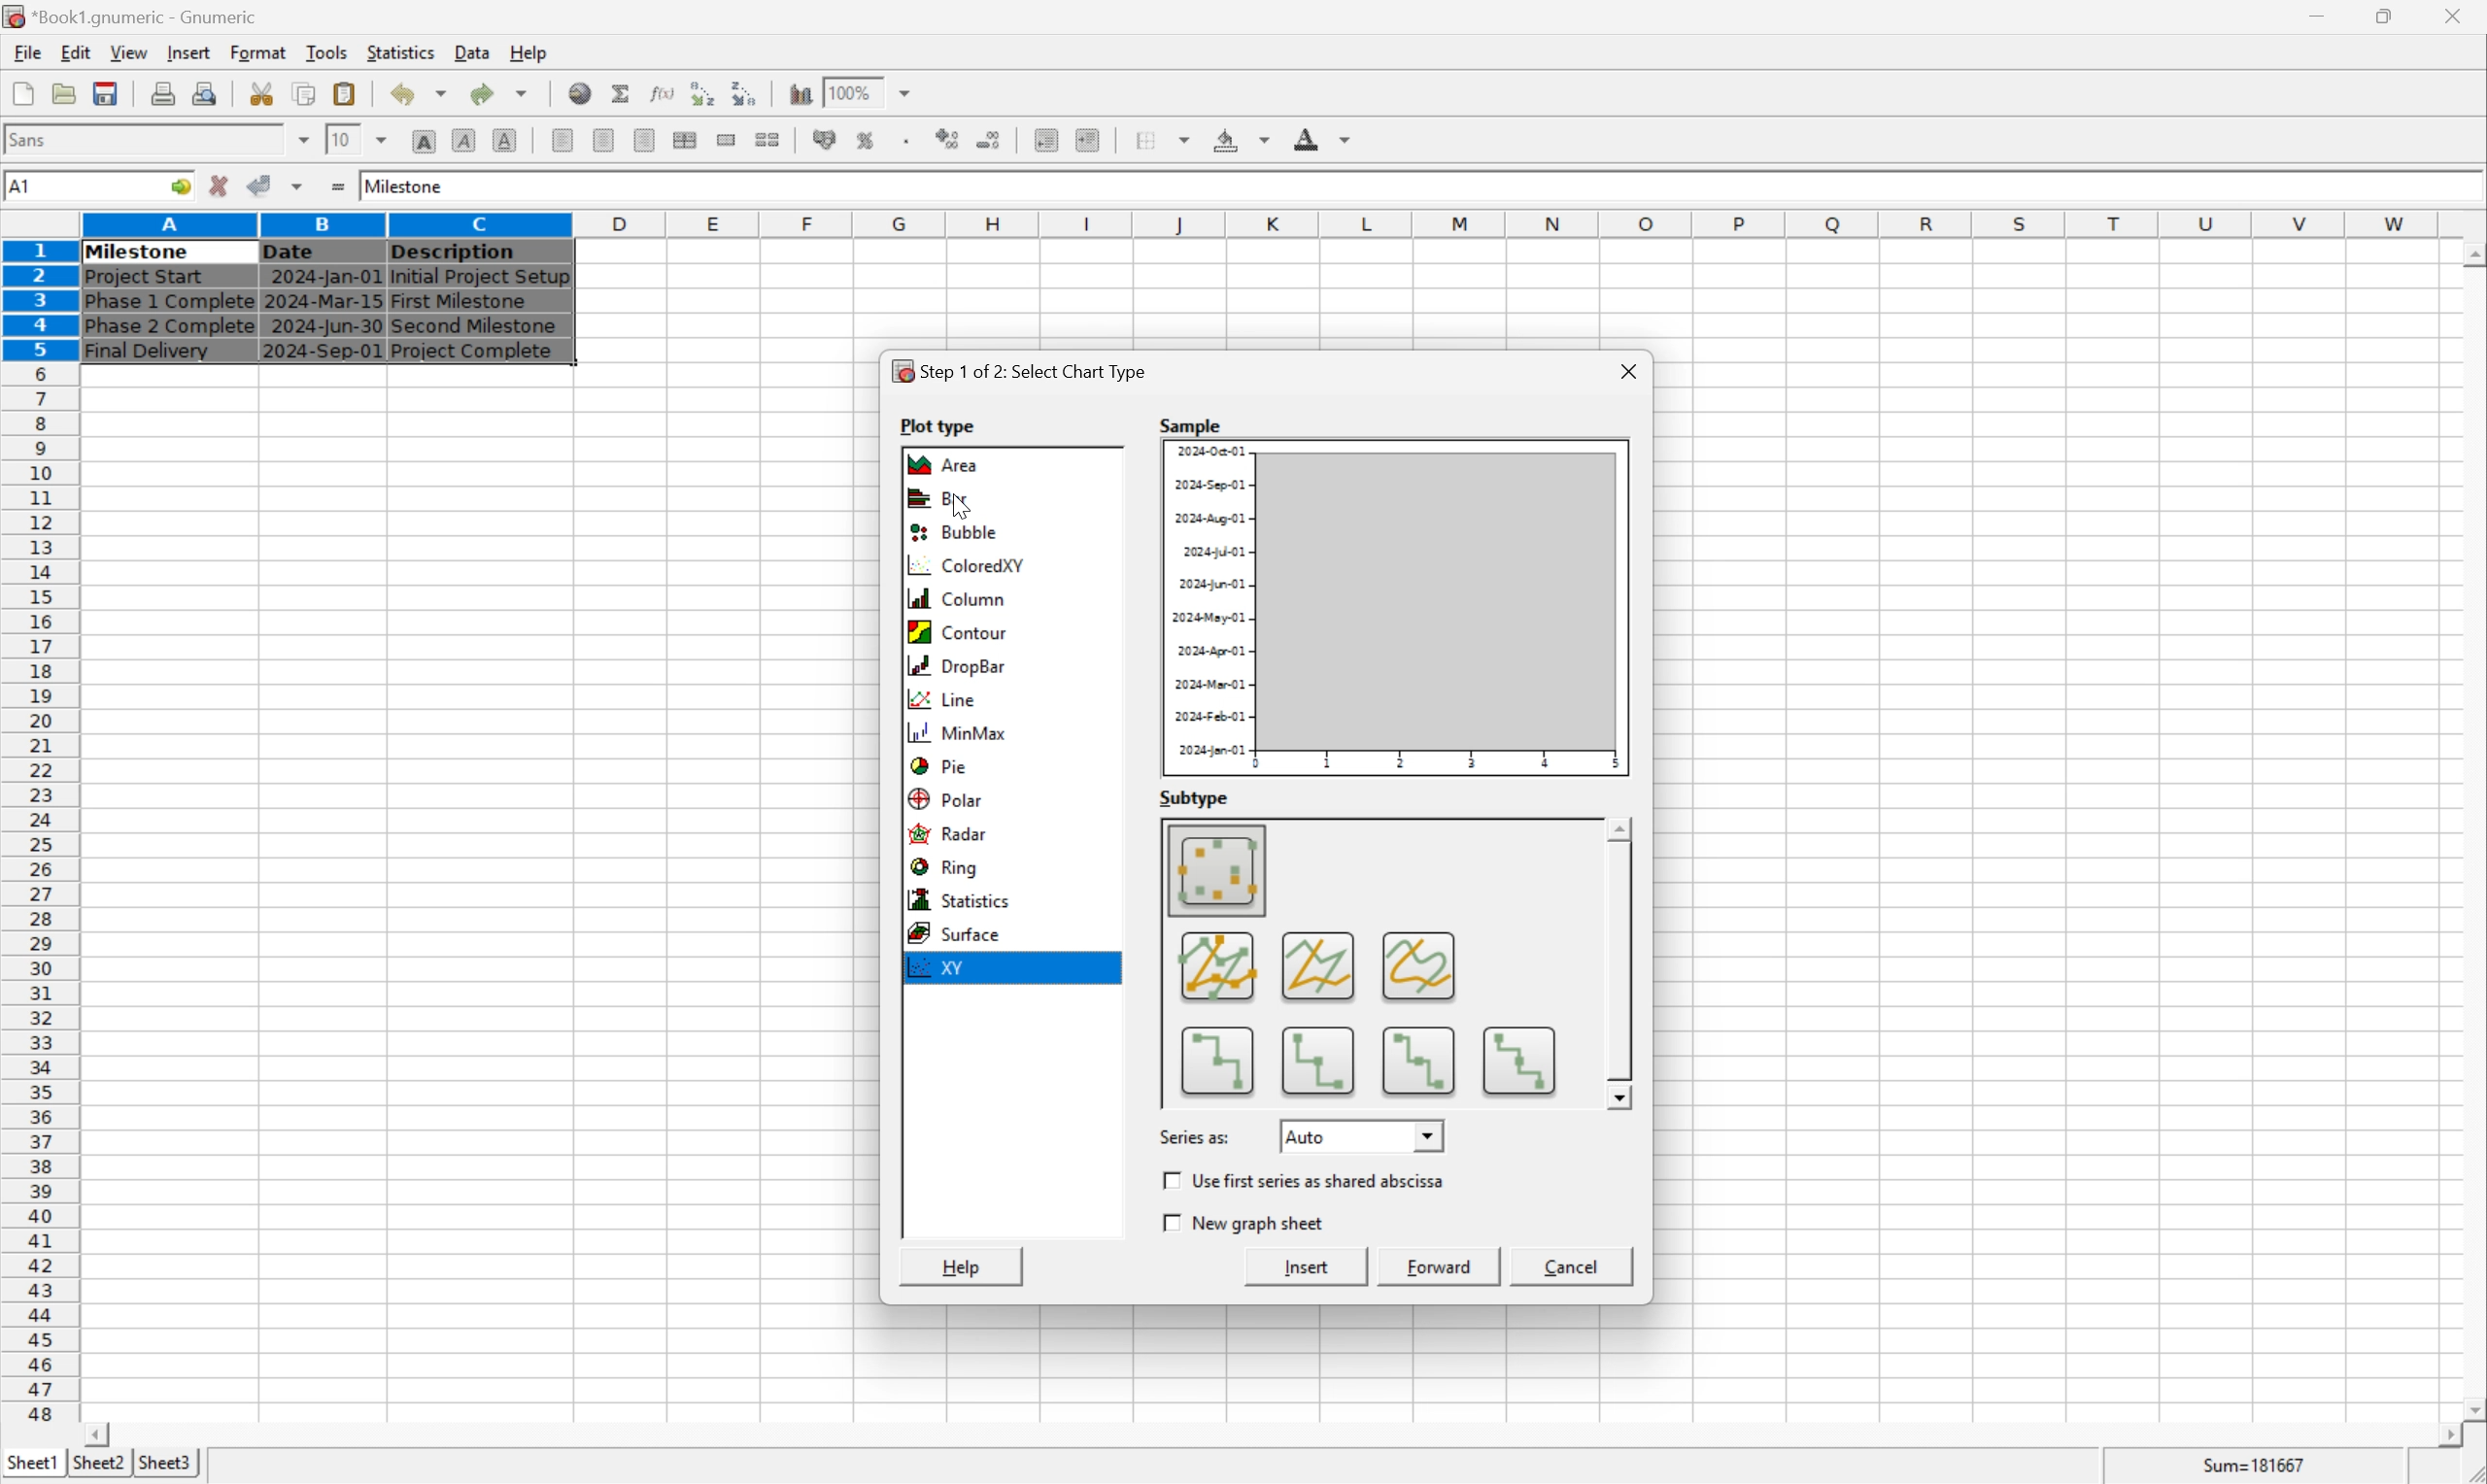 Image resolution: width=2487 pixels, height=1484 pixels. What do you see at coordinates (1237, 136) in the screenshot?
I see `highlight color` at bounding box center [1237, 136].